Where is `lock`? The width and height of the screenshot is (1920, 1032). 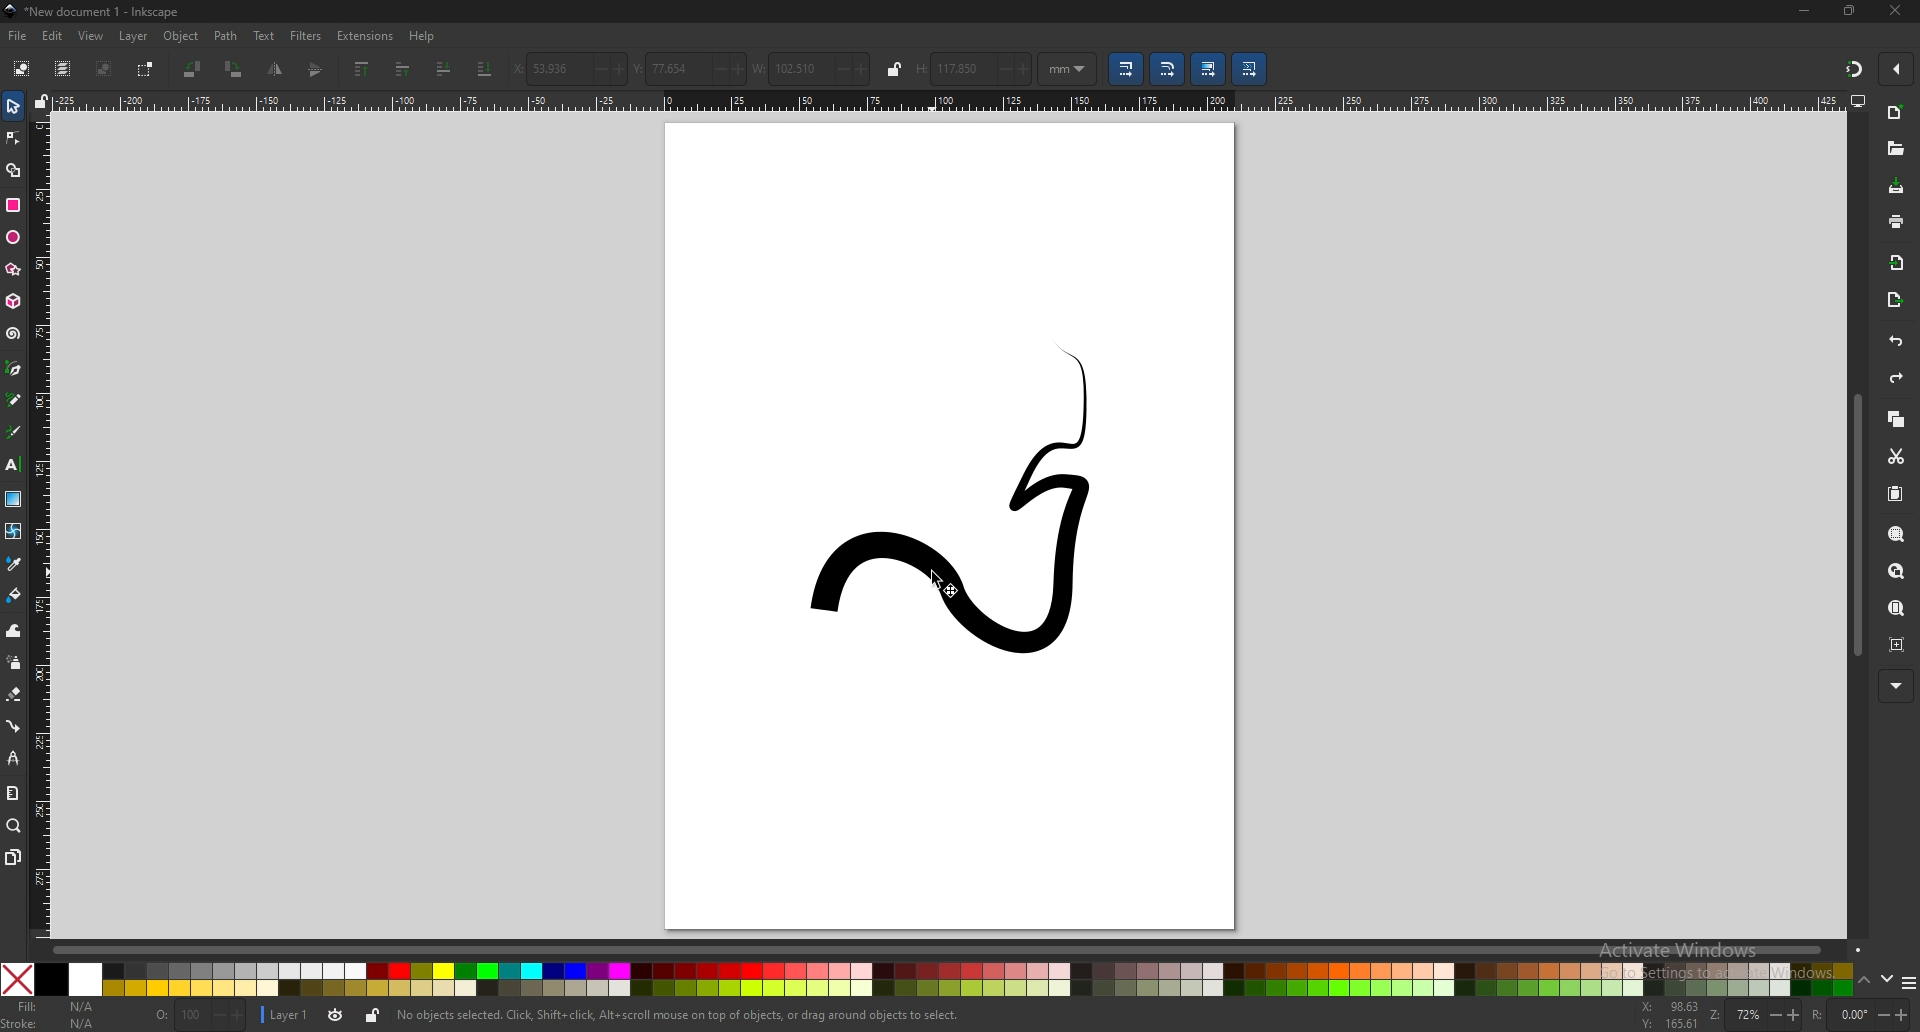
lock is located at coordinates (372, 1016).